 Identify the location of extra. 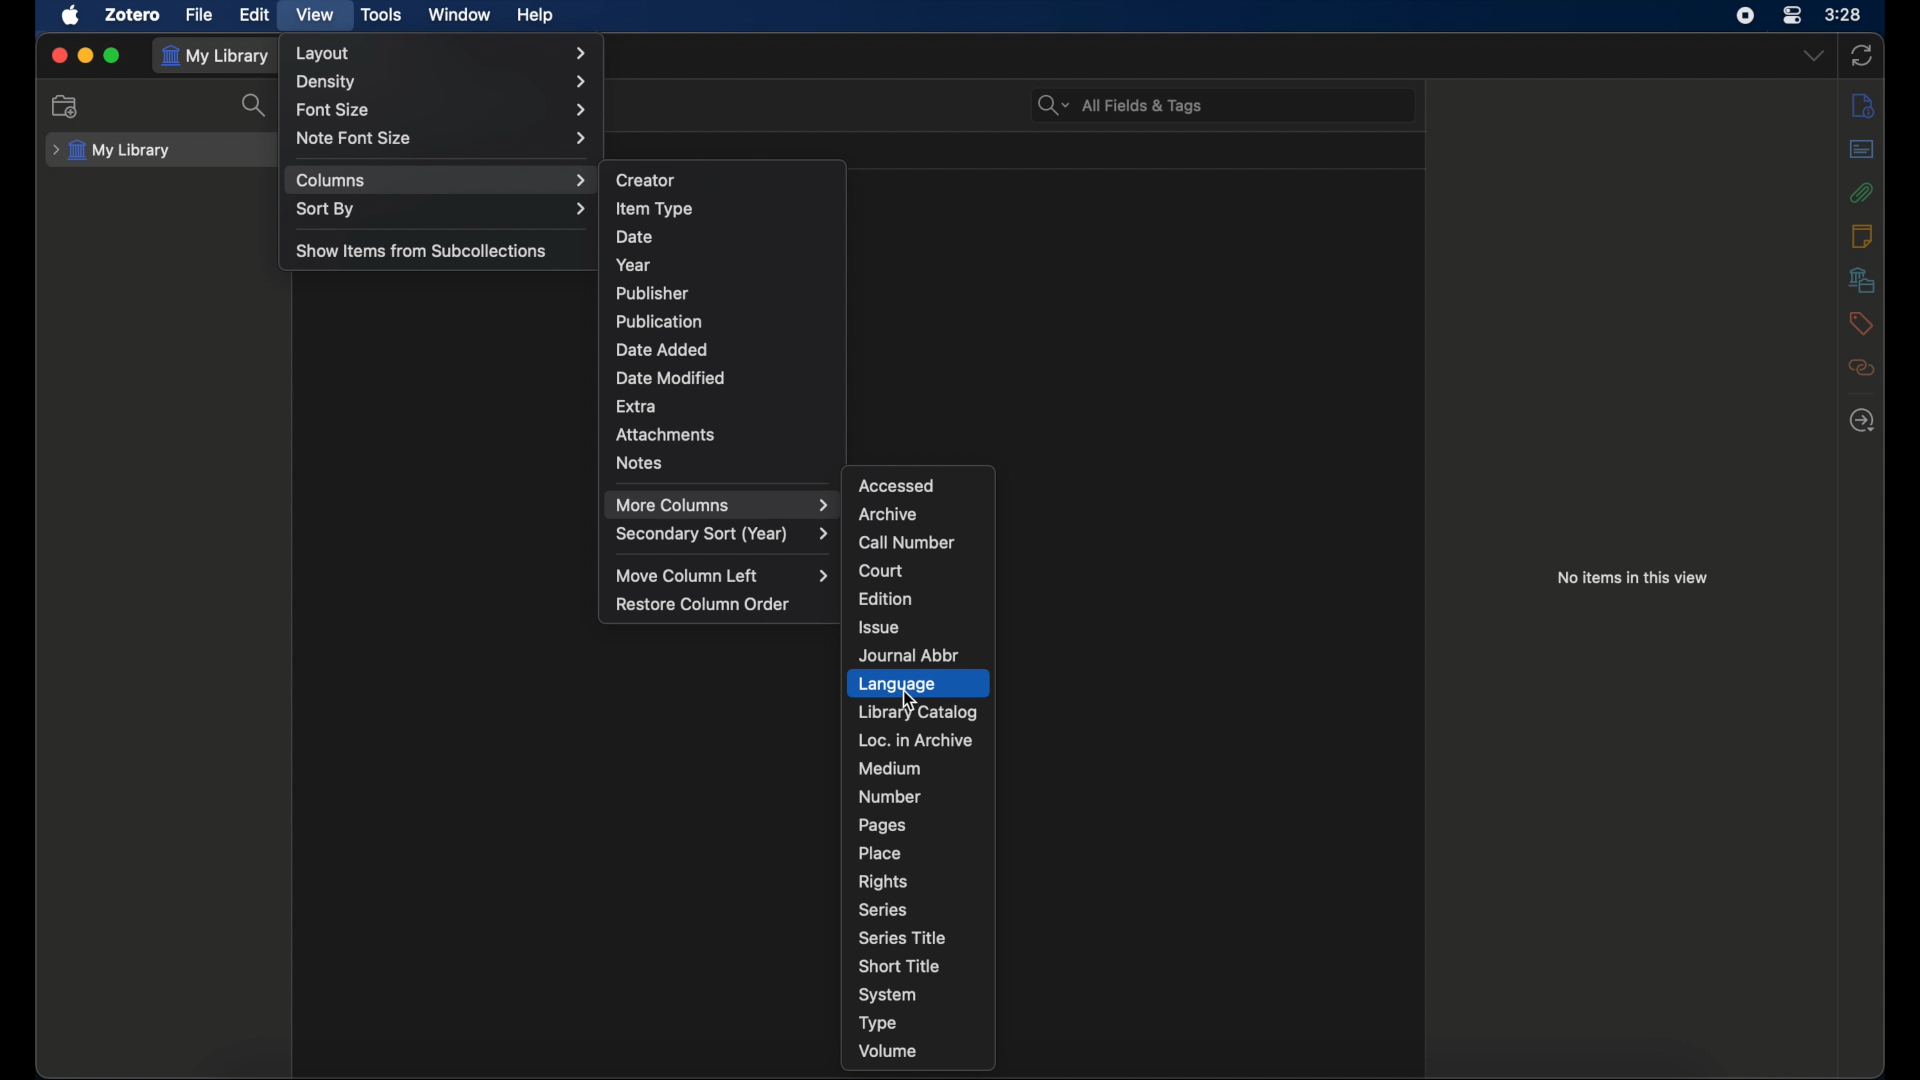
(638, 404).